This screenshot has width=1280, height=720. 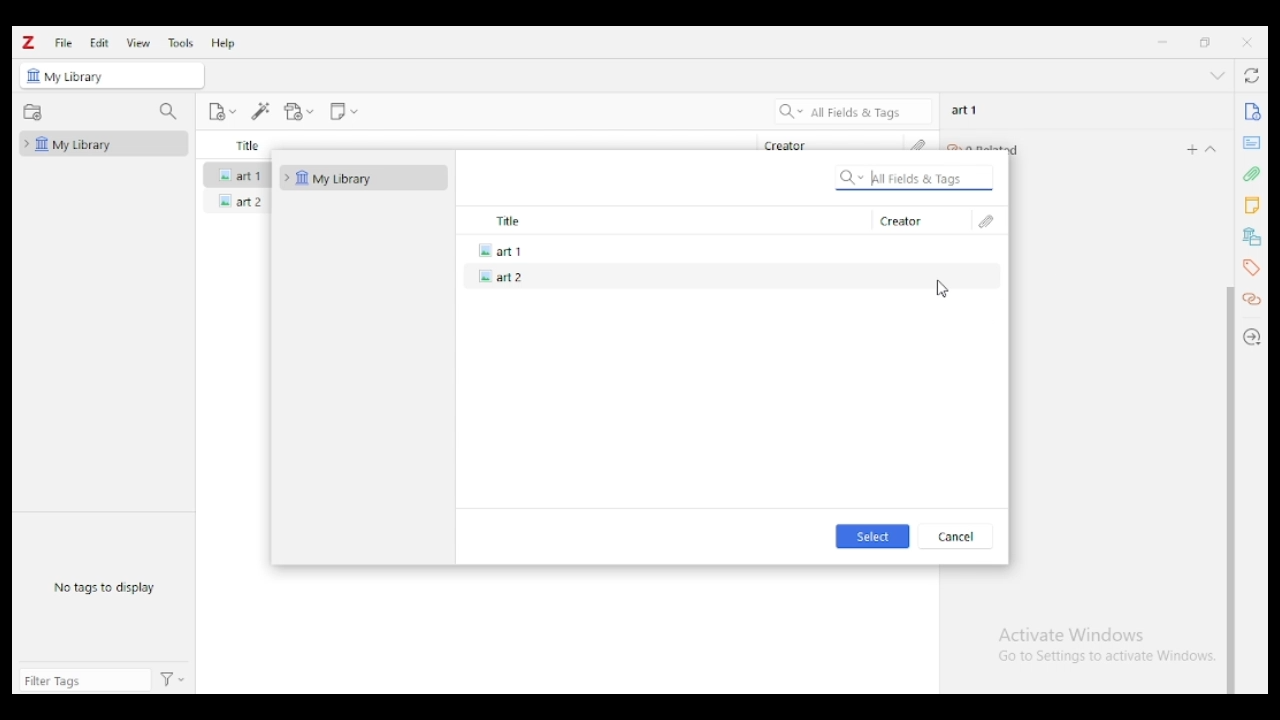 What do you see at coordinates (915, 177) in the screenshot?
I see `search all fields and tags` at bounding box center [915, 177].